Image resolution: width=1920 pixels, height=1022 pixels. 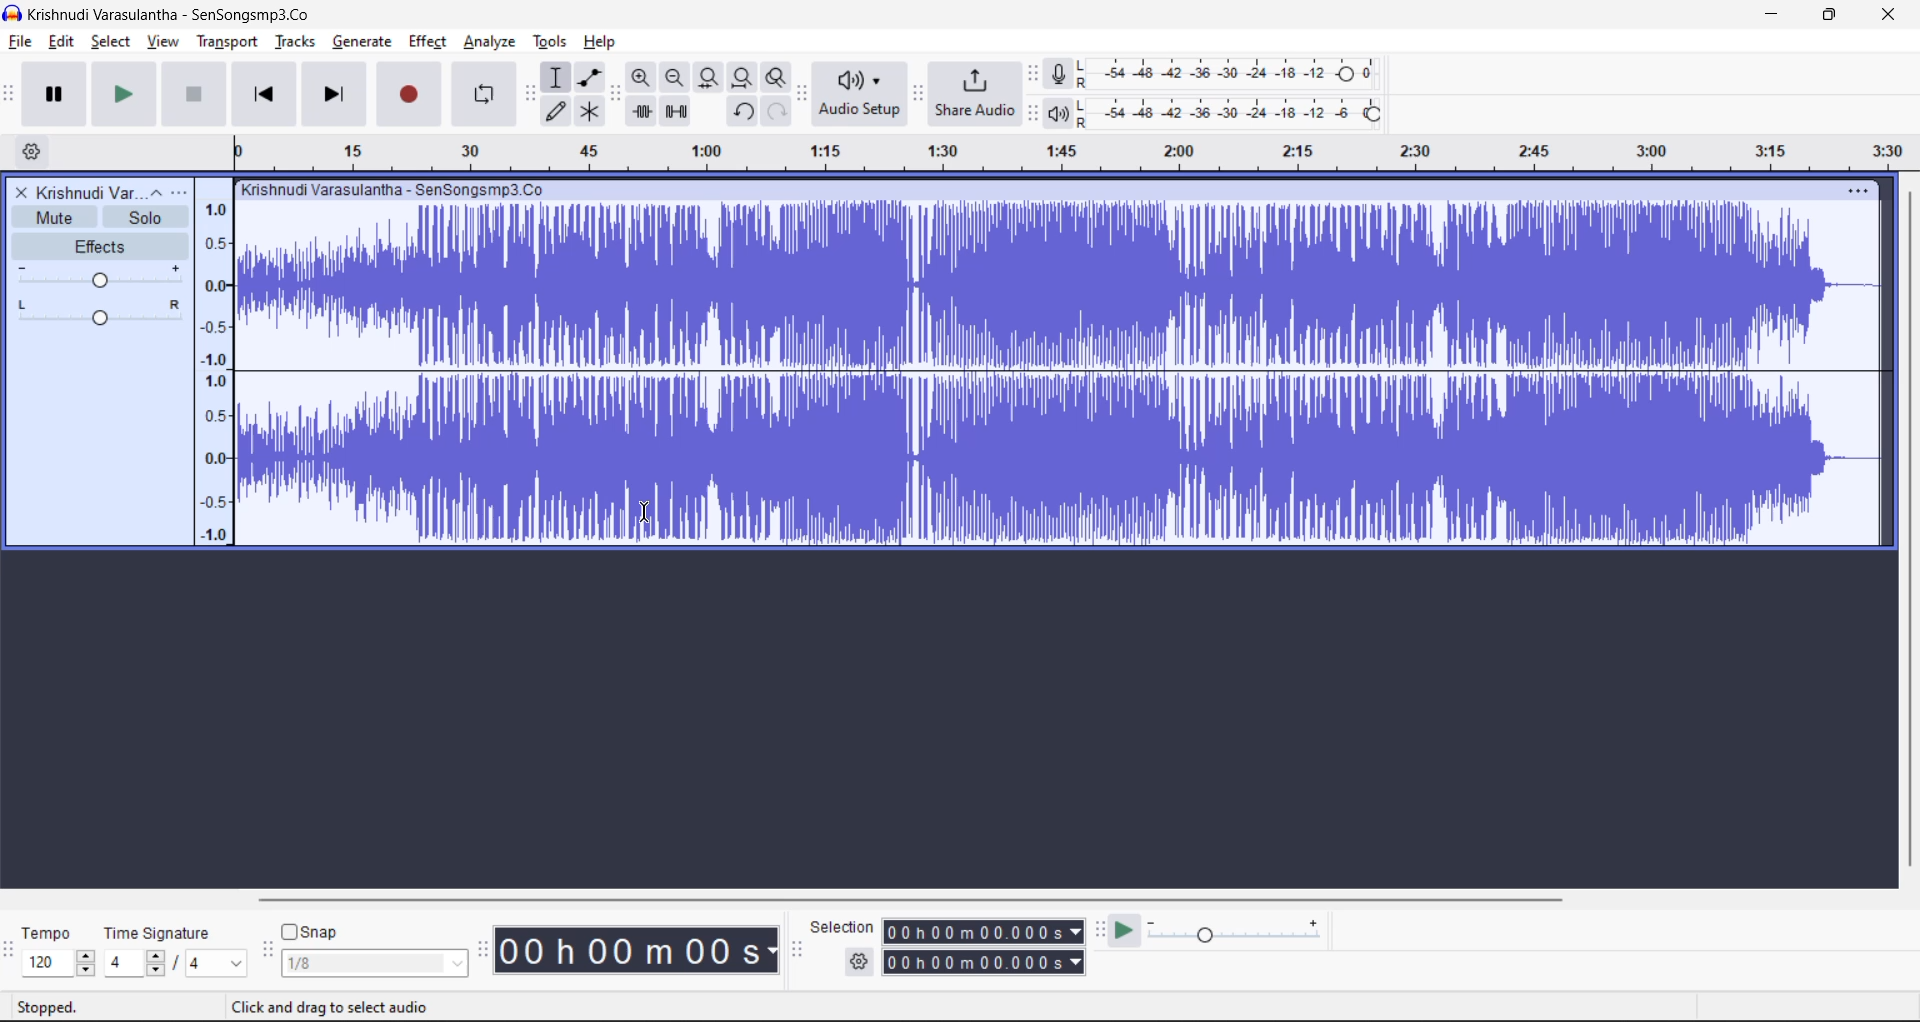 I want to click on skip to end, so click(x=337, y=94).